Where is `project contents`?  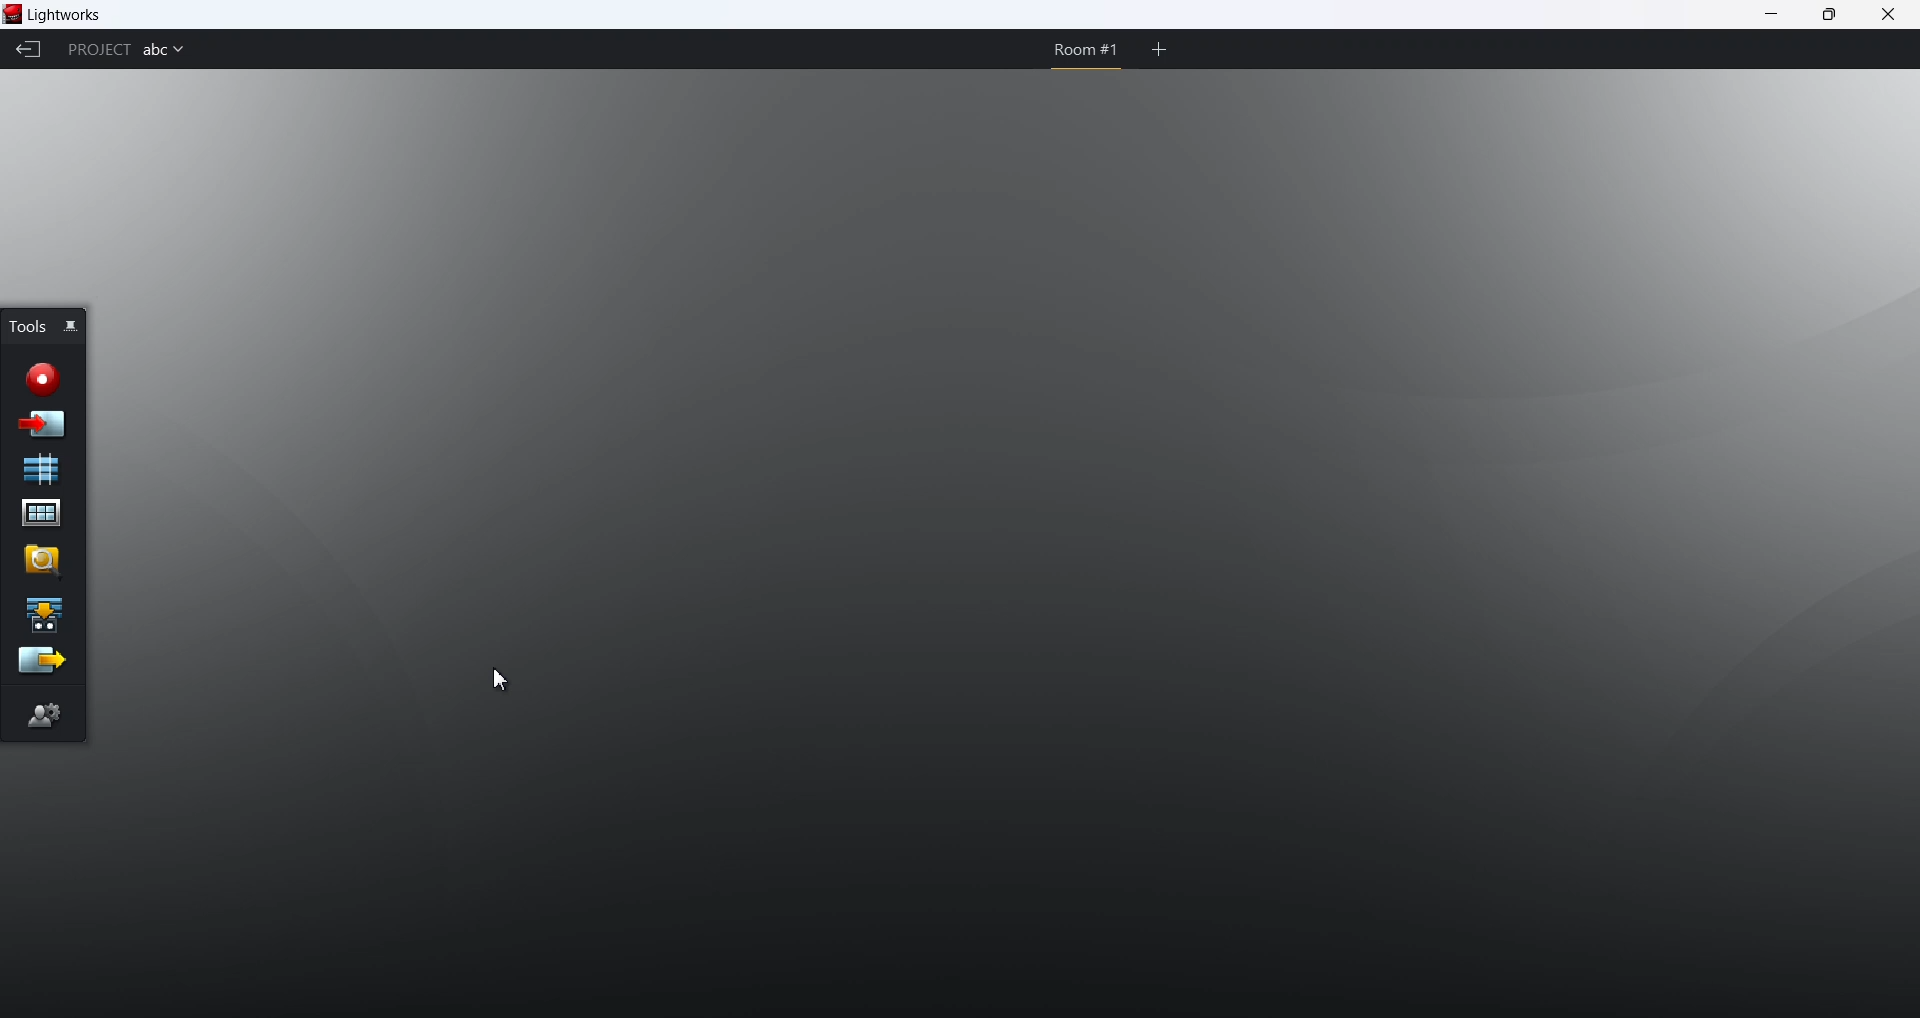 project contents is located at coordinates (40, 515).